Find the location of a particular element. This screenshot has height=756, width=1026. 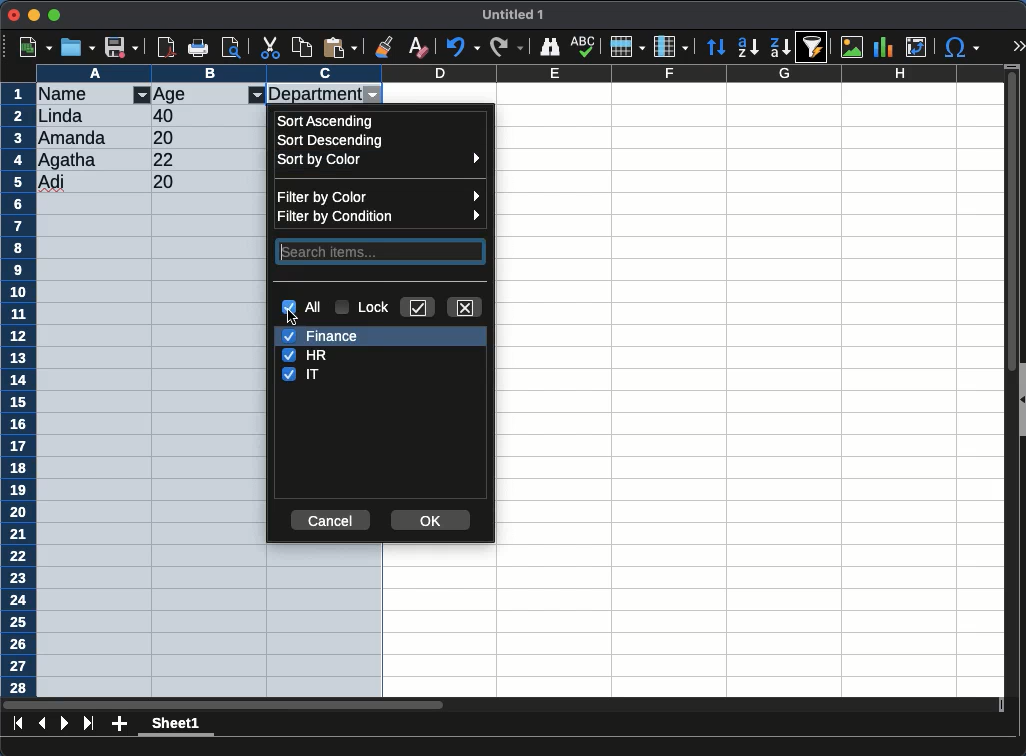

special character is located at coordinates (961, 47).